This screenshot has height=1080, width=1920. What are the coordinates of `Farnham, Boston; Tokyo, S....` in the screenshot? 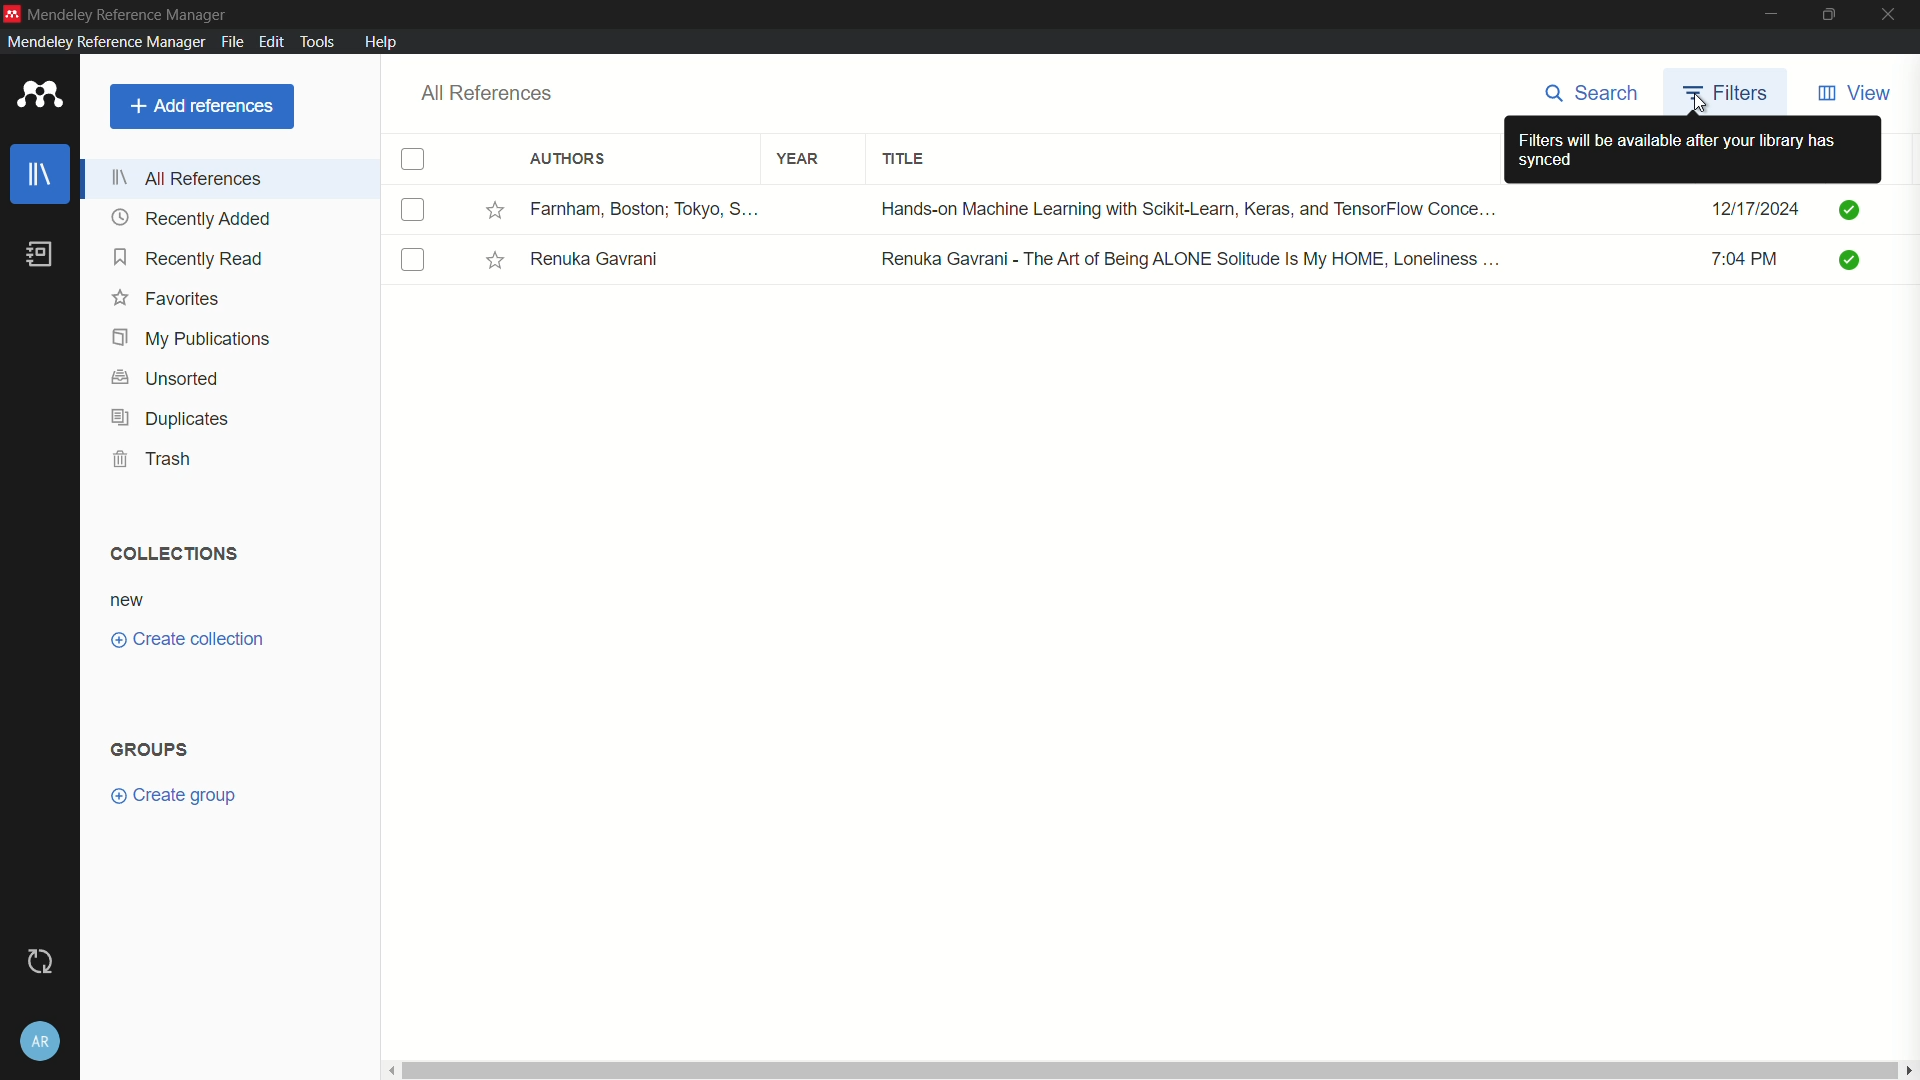 It's located at (647, 208).